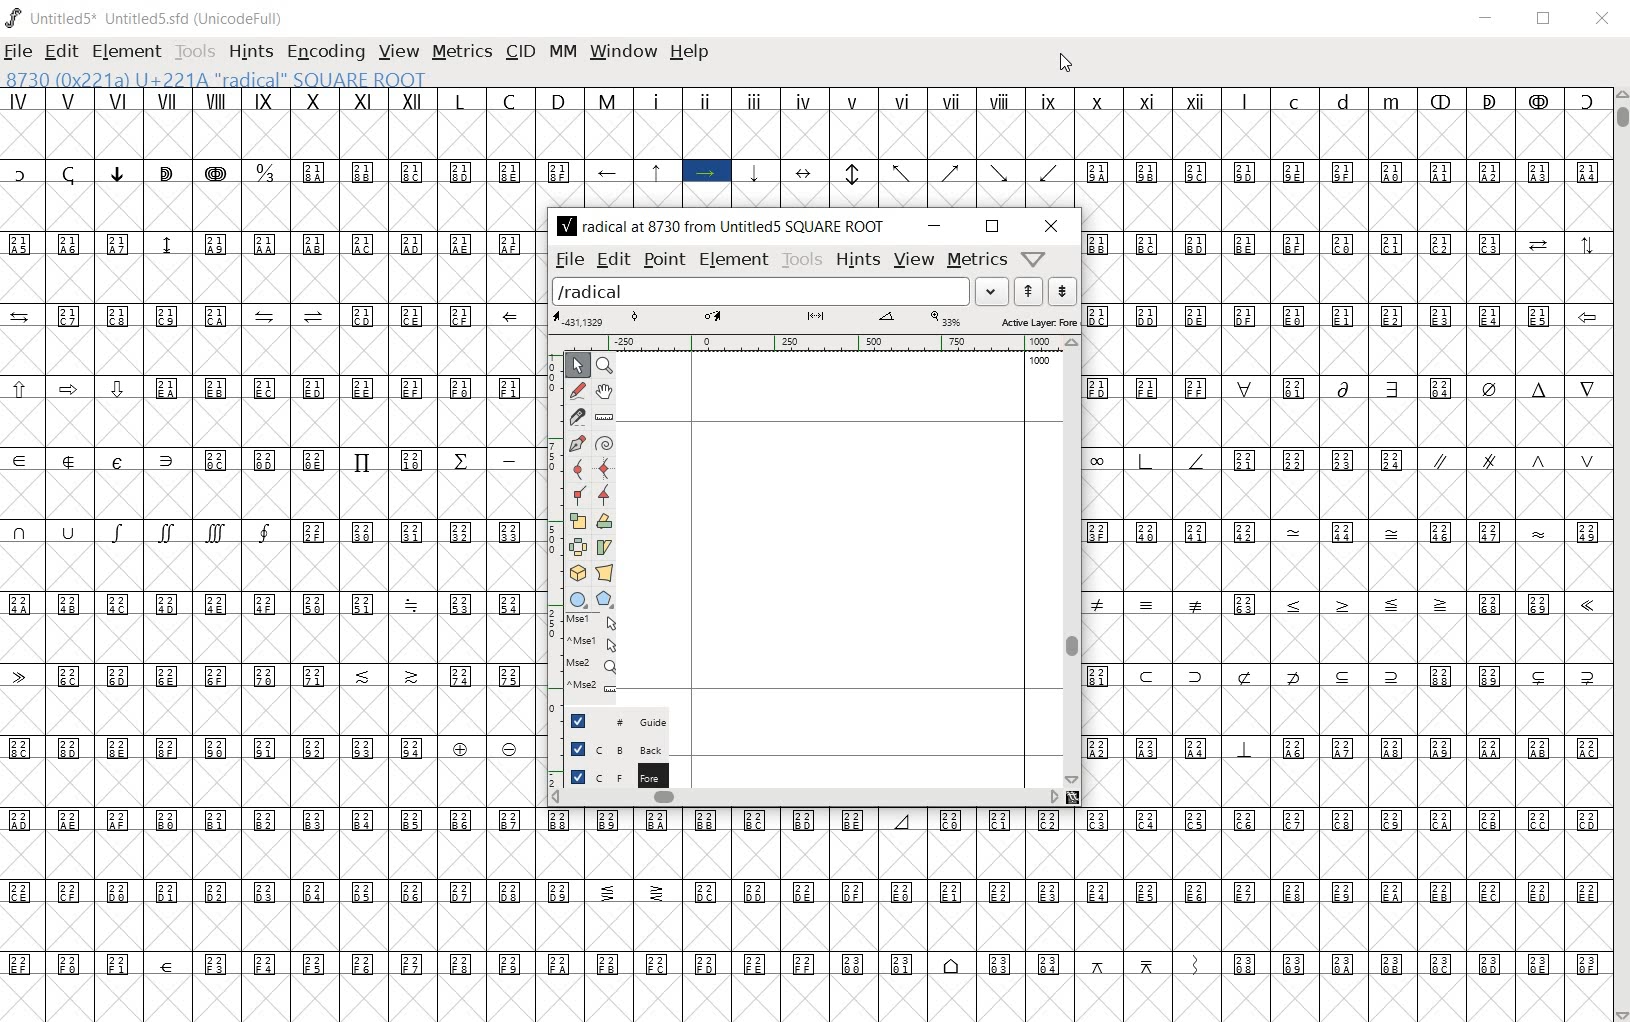 The image size is (1630, 1022). What do you see at coordinates (603, 575) in the screenshot?
I see `perform a perspective transformation on the selection` at bounding box center [603, 575].